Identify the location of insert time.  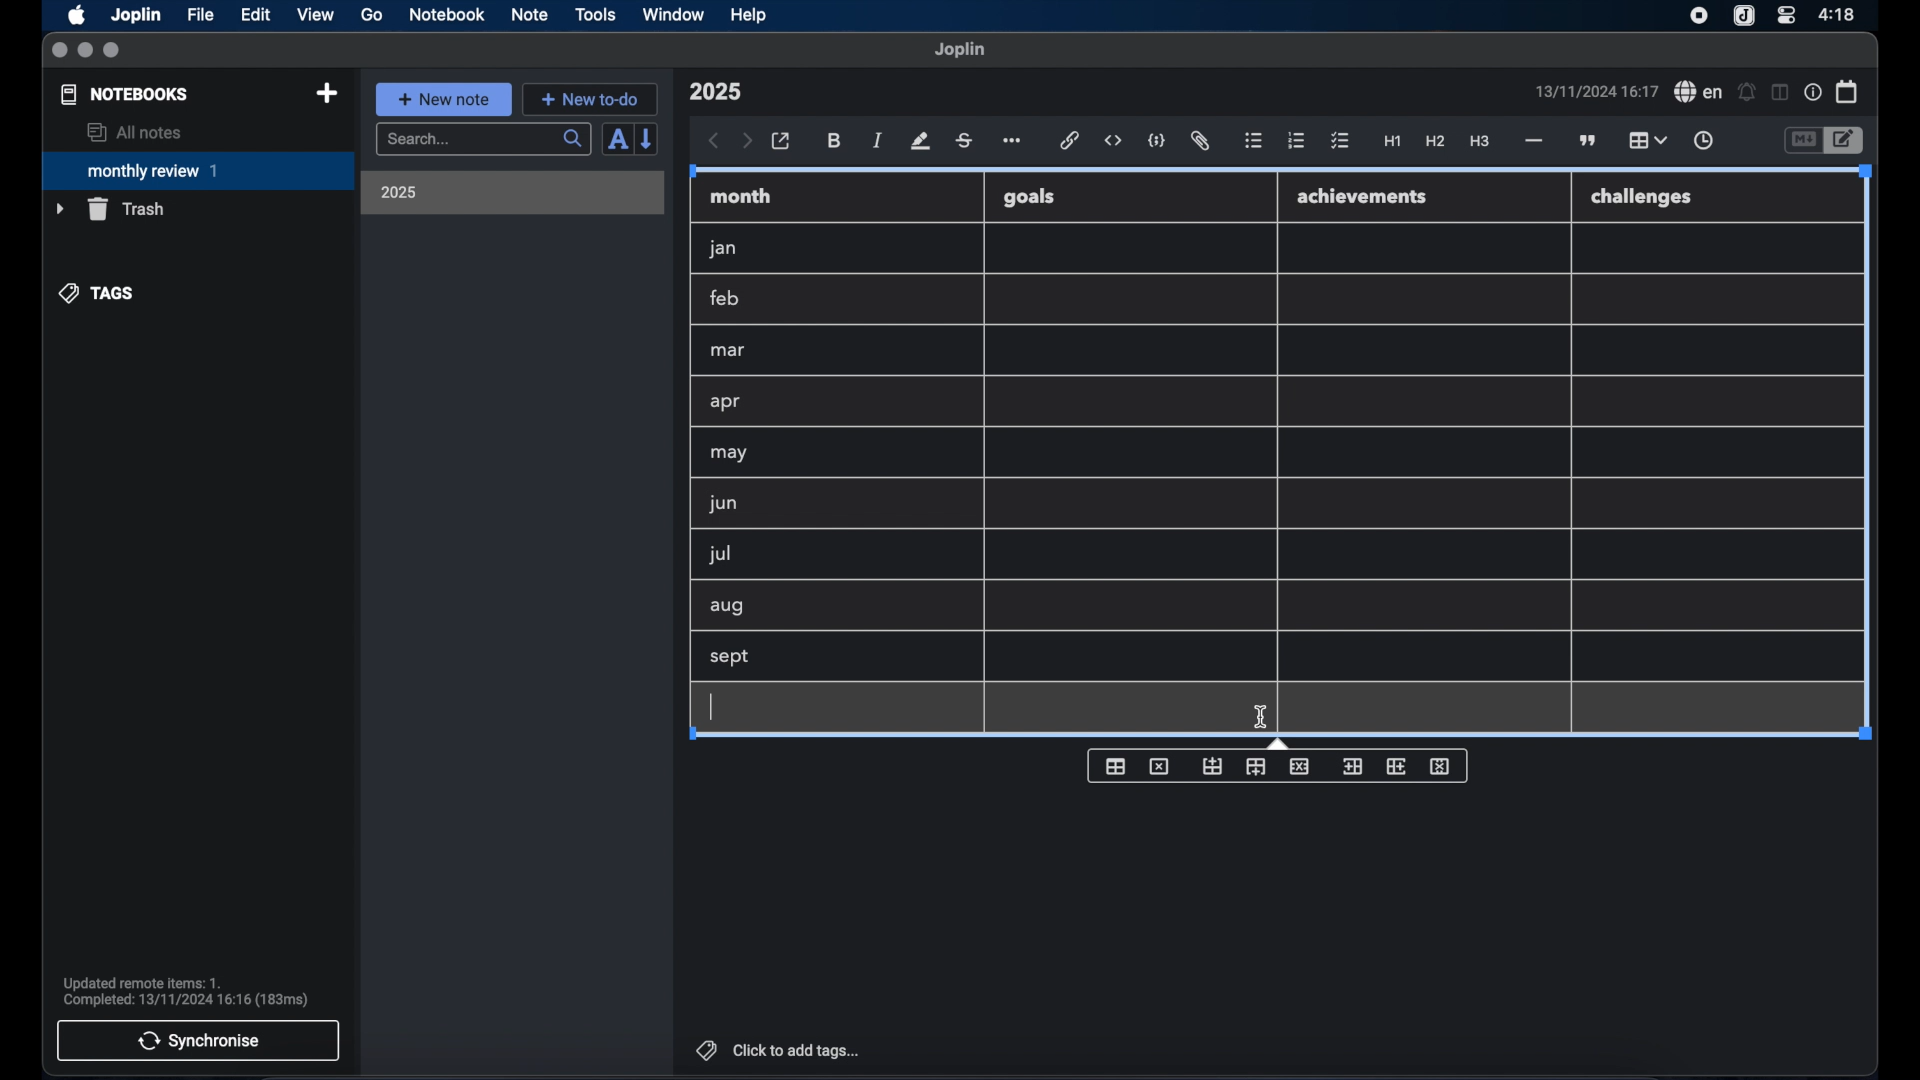
(1703, 141).